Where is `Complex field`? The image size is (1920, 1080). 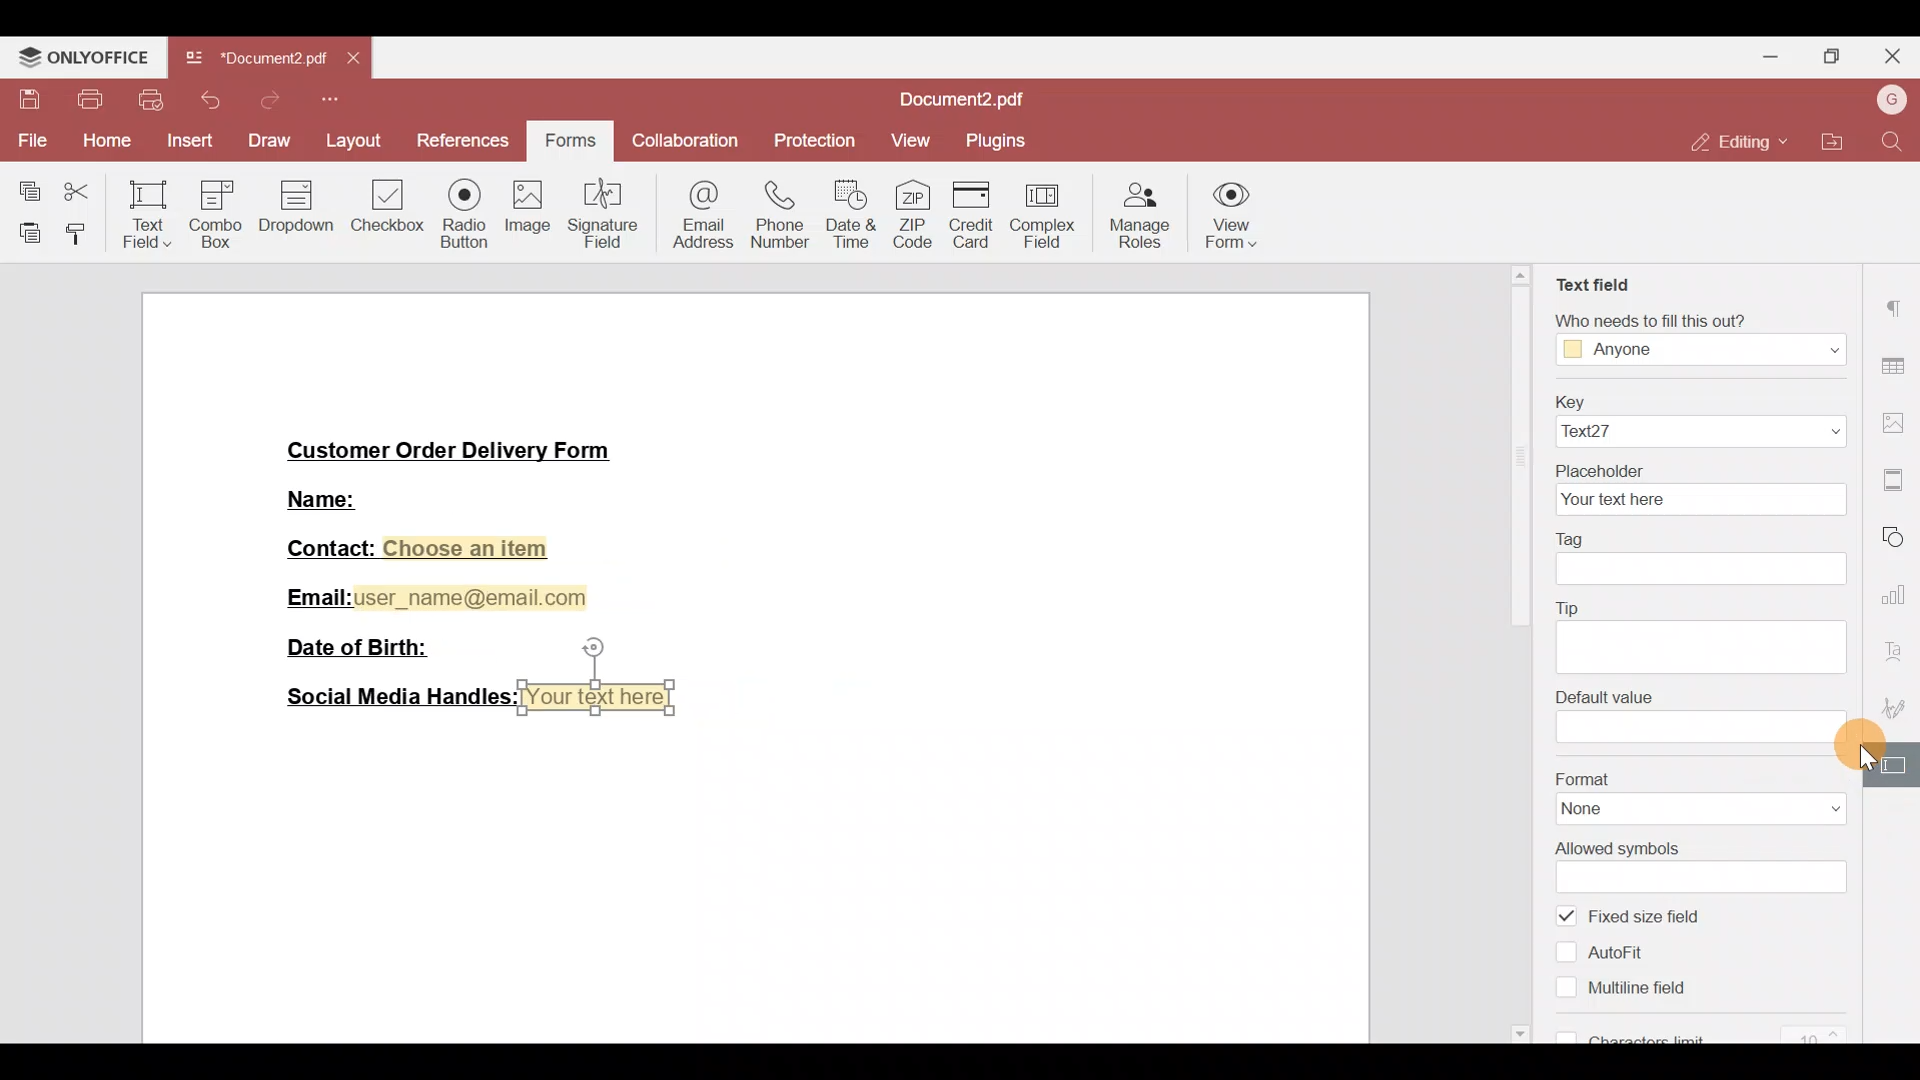 Complex field is located at coordinates (1048, 211).